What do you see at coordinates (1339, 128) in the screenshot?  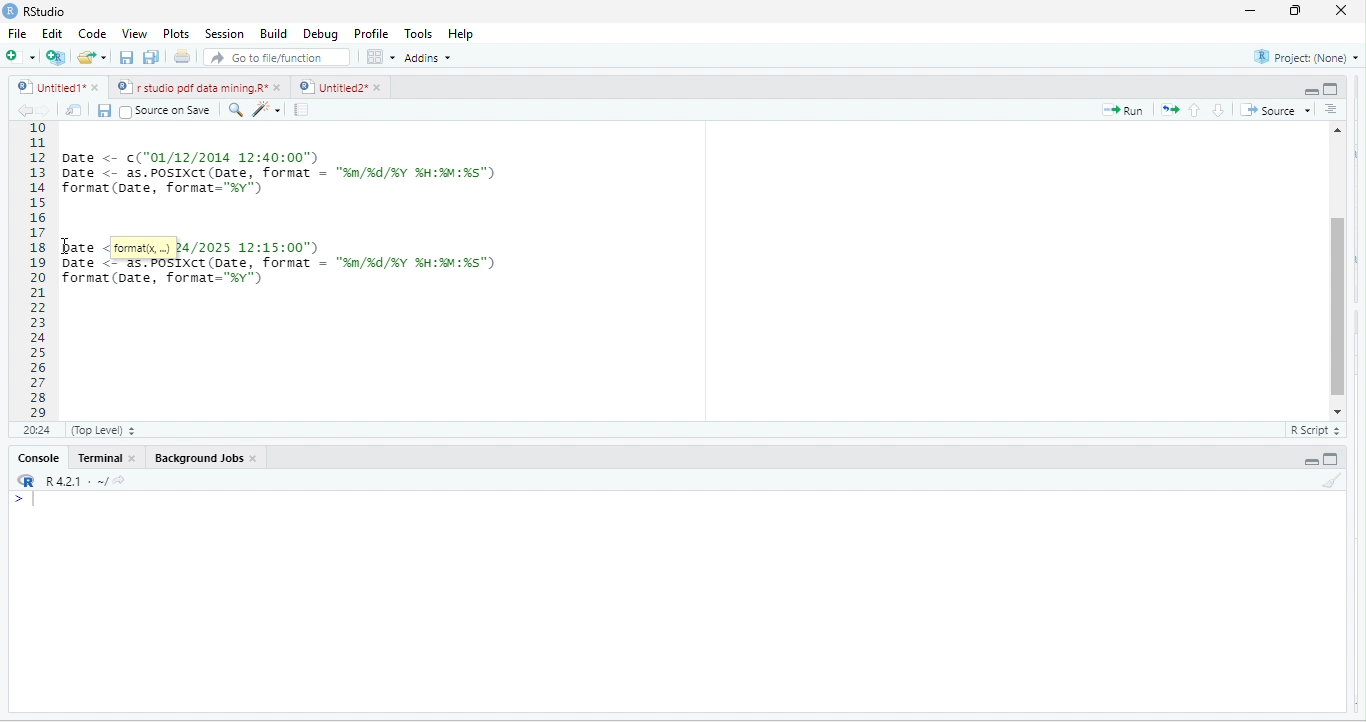 I see `scroll up` at bounding box center [1339, 128].